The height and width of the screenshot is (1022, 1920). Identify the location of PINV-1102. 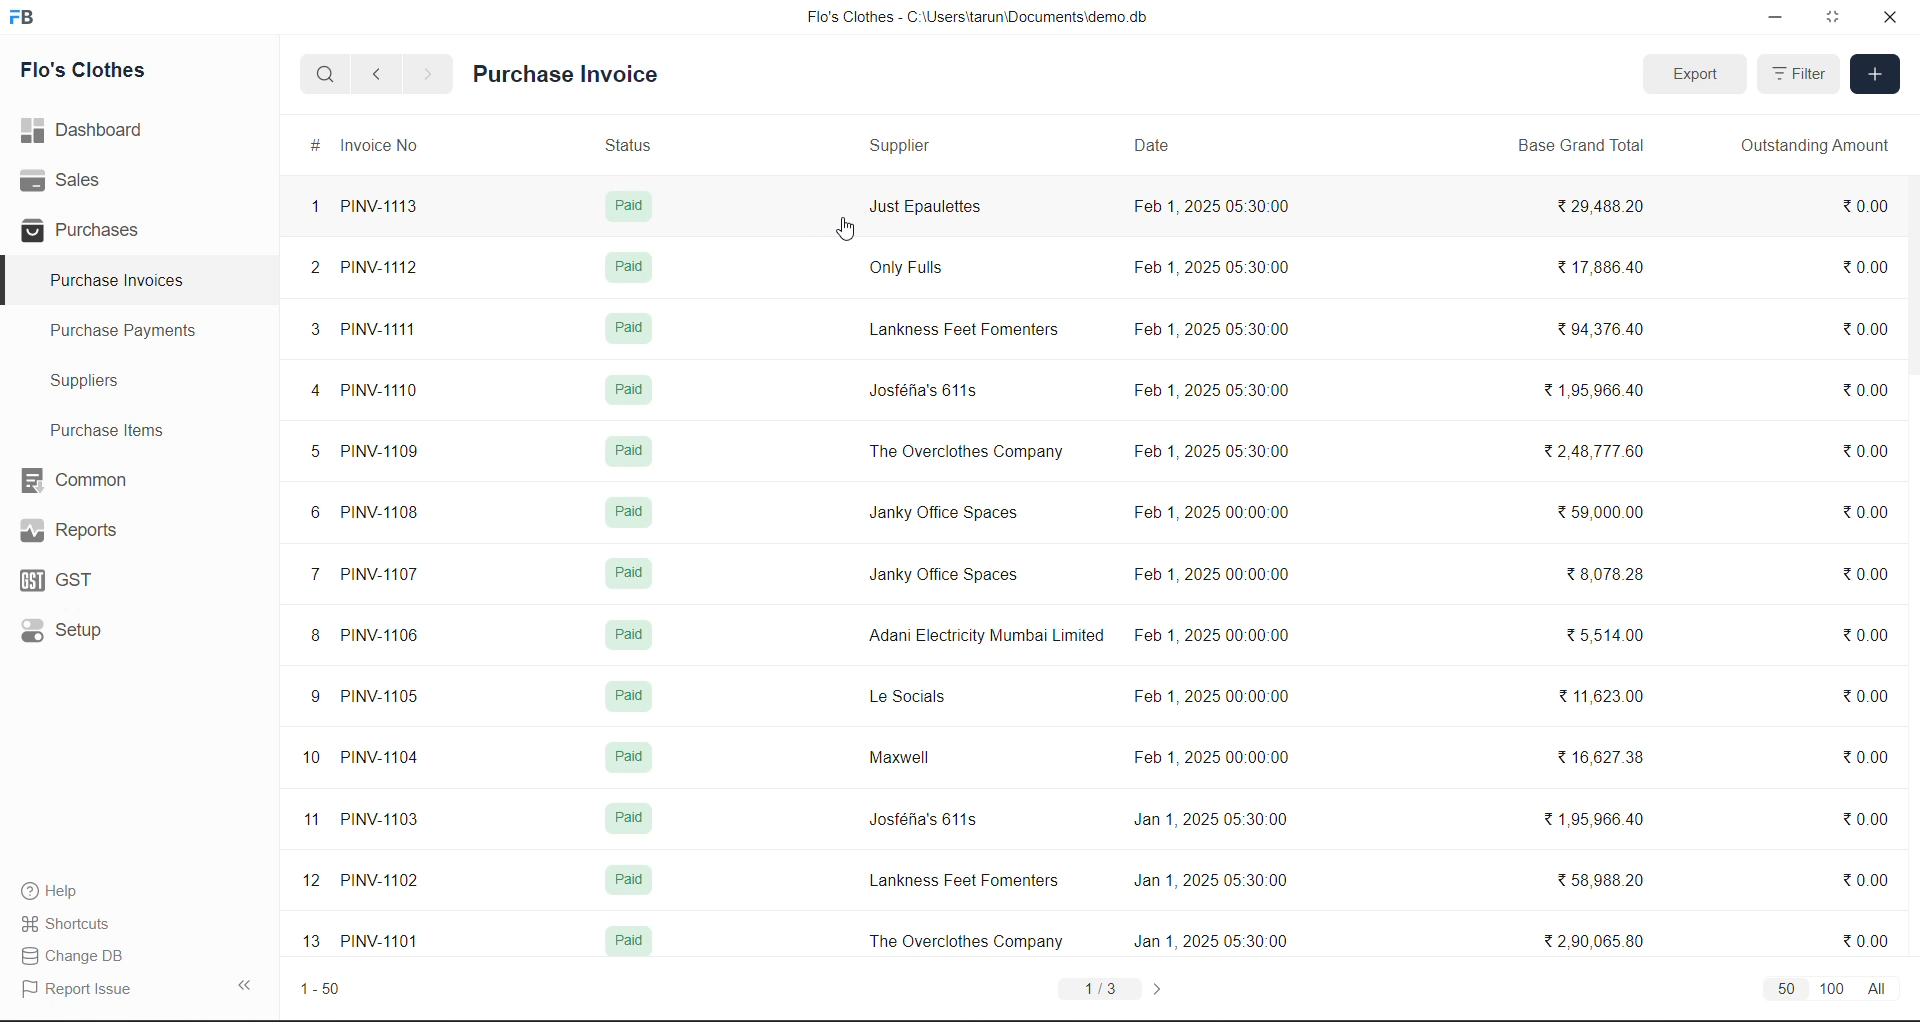
(384, 884).